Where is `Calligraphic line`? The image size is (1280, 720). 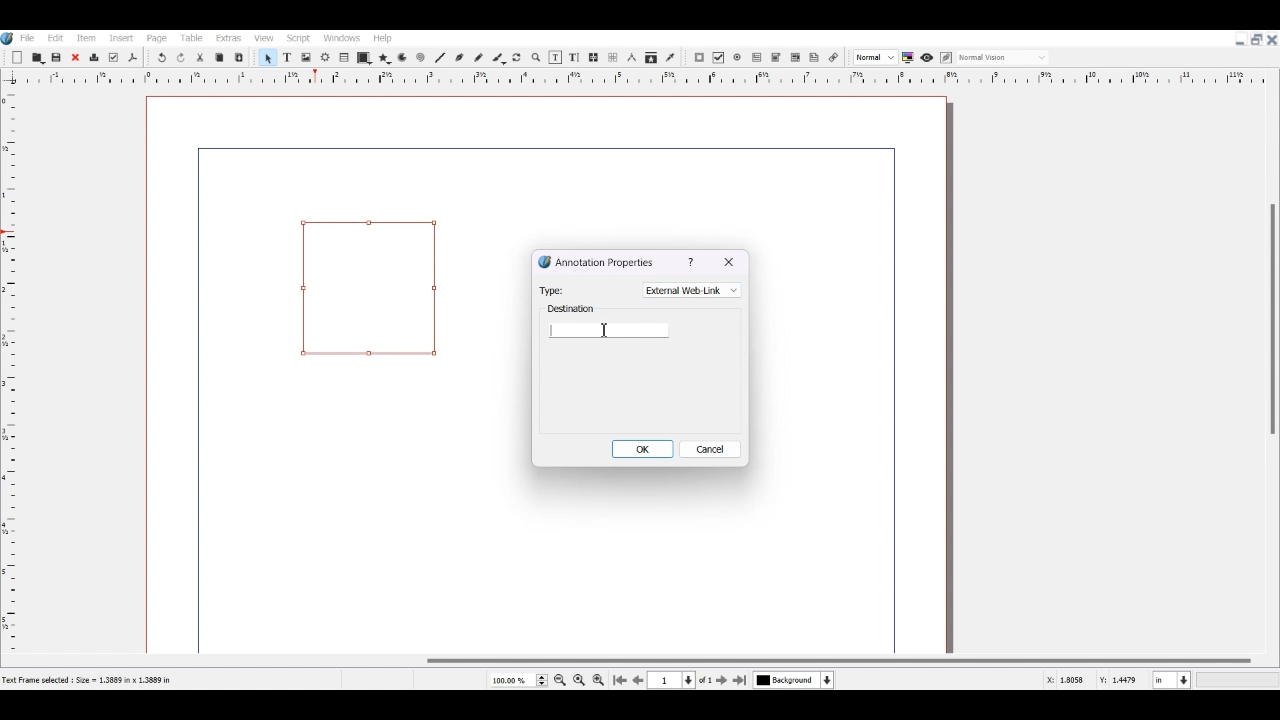
Calligraphic line is located at coordinates (499, 58).